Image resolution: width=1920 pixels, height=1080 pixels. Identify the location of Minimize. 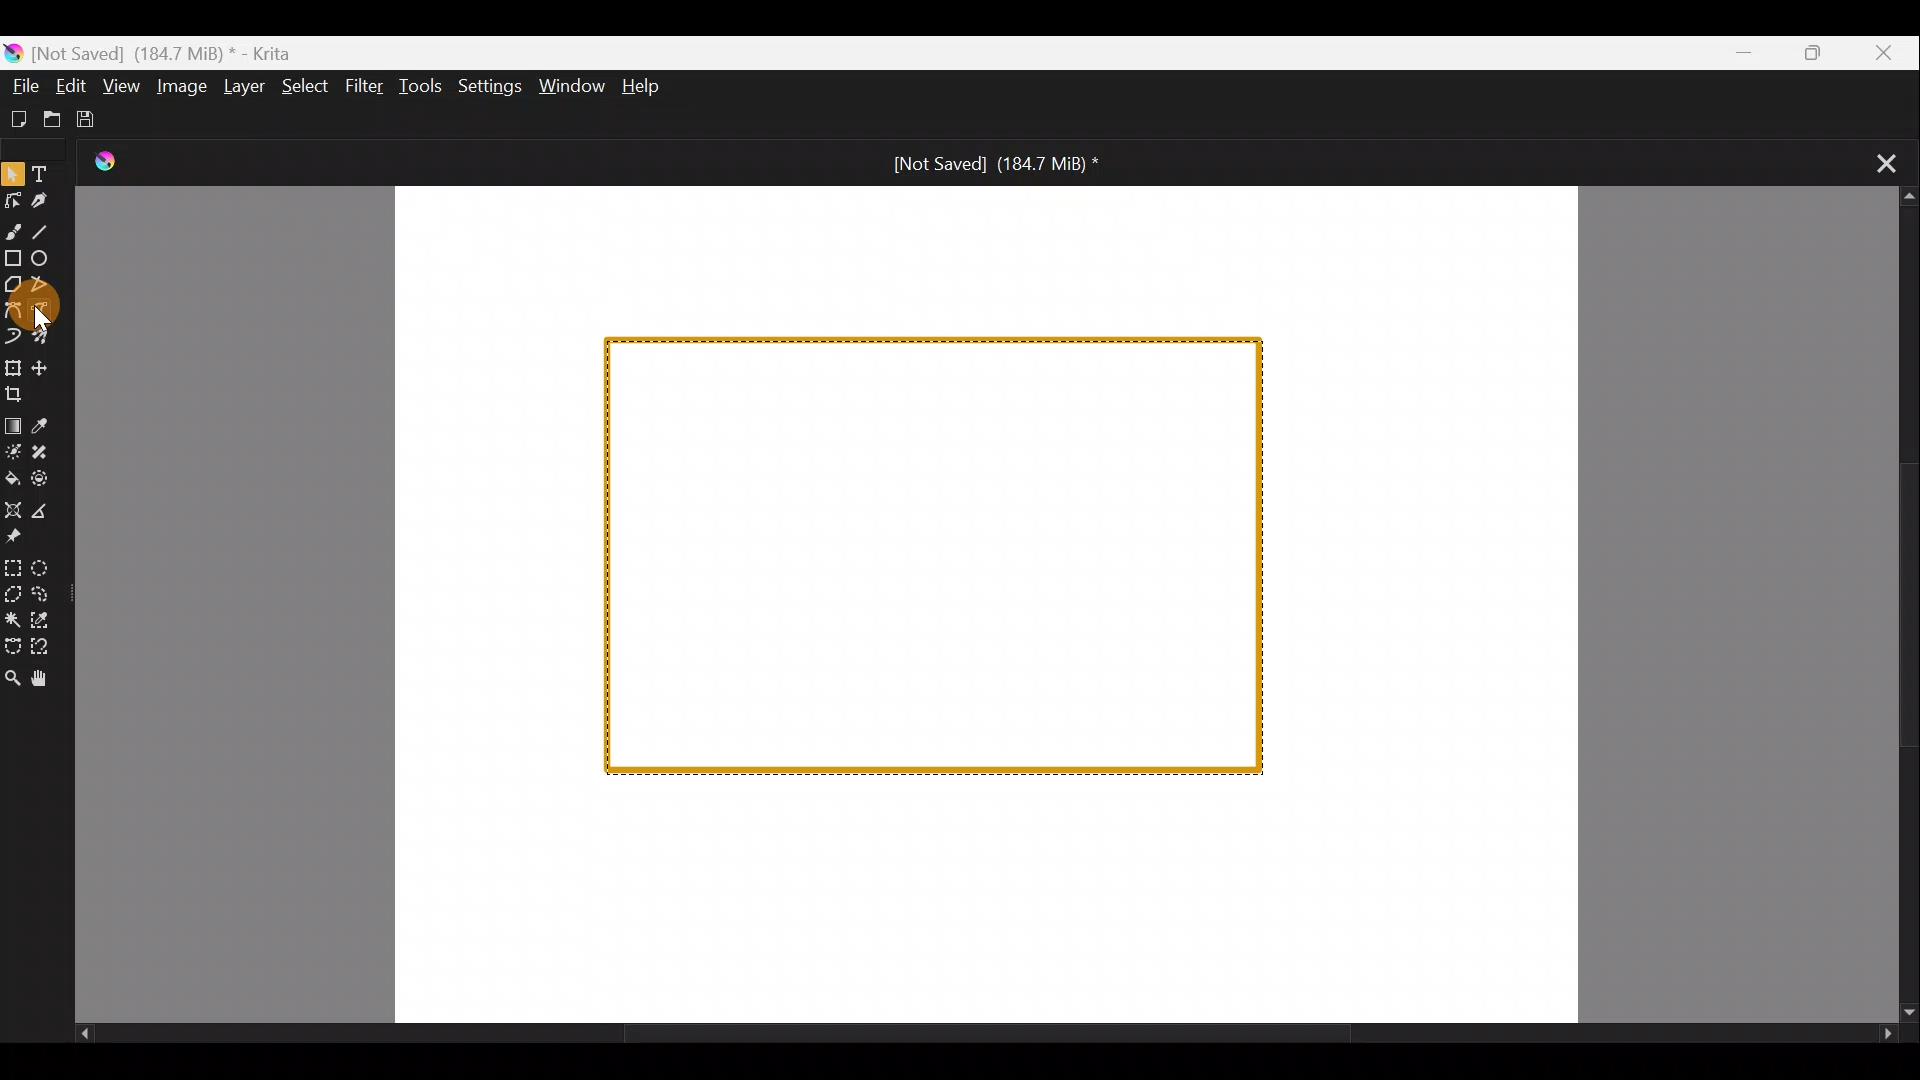
(1742, 53).